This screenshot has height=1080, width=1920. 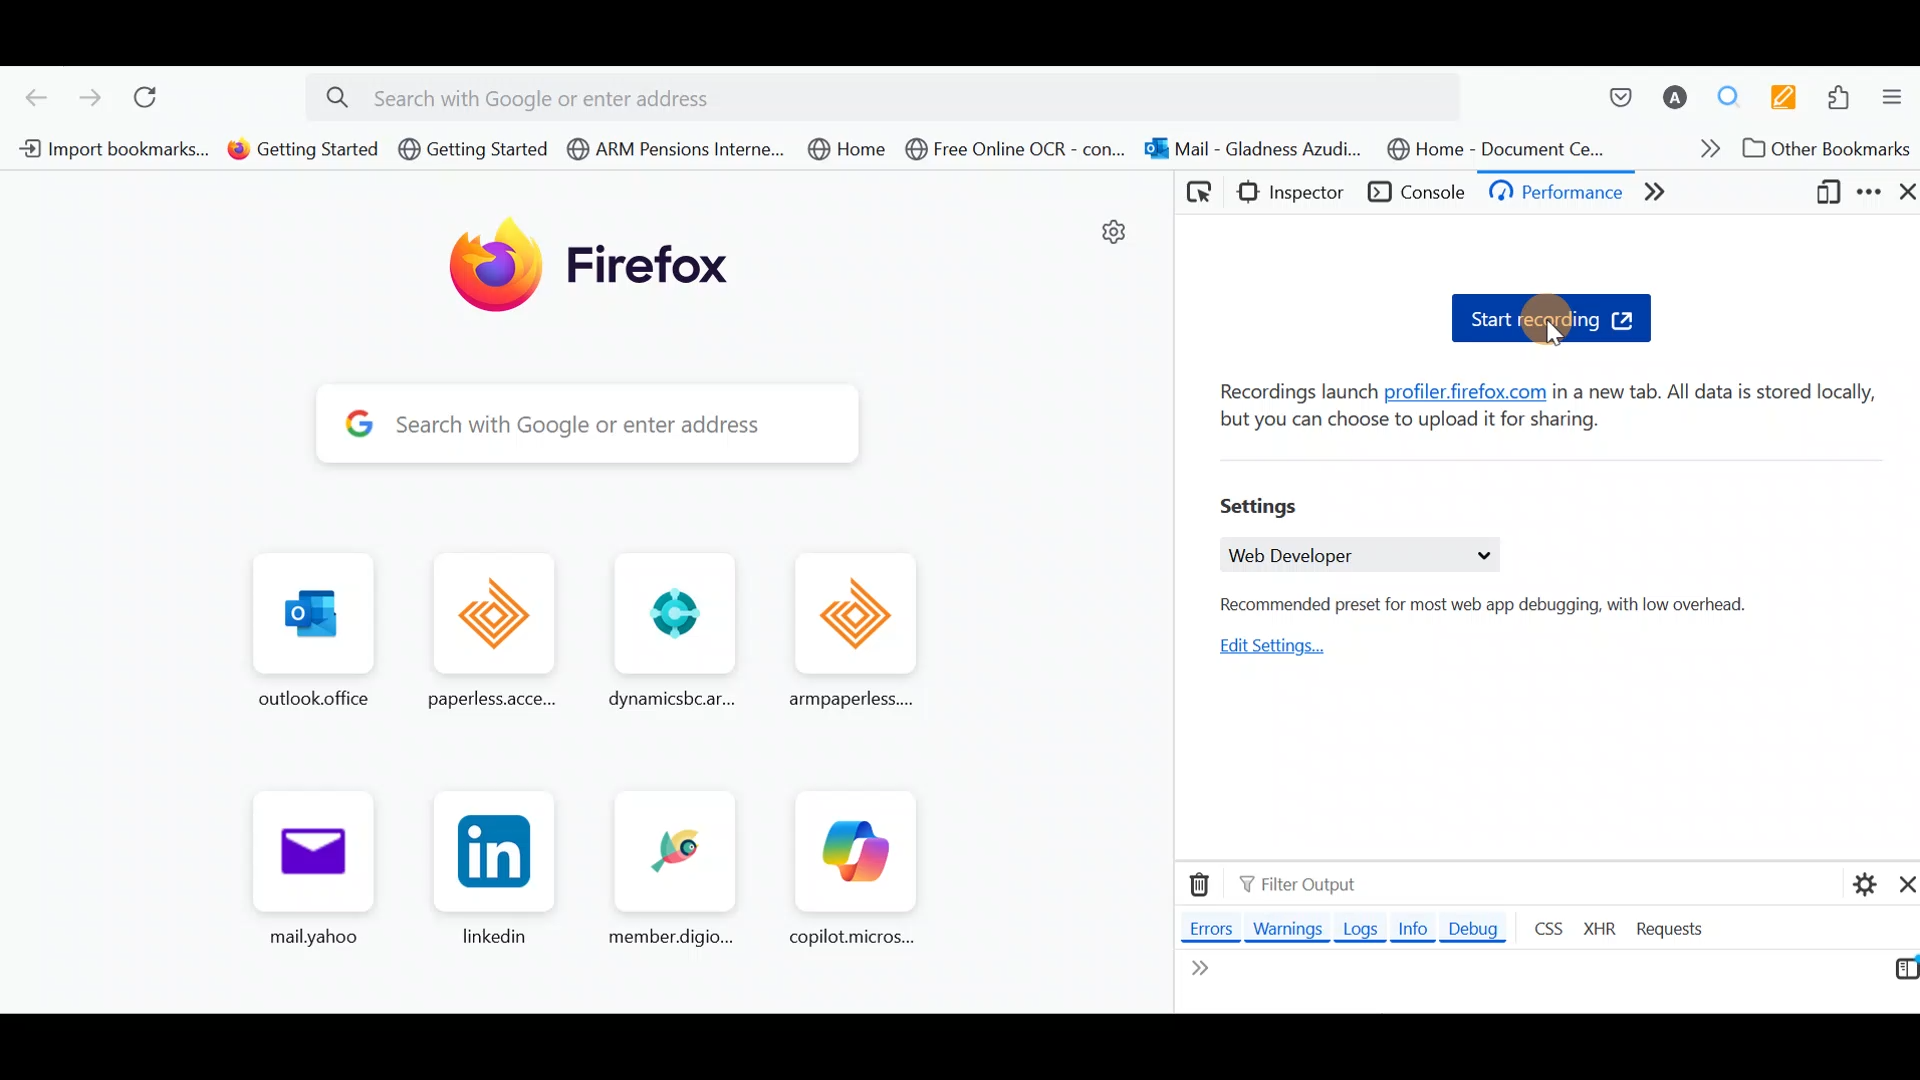 I want to click on Extensions, so click(x=1845, y=100).